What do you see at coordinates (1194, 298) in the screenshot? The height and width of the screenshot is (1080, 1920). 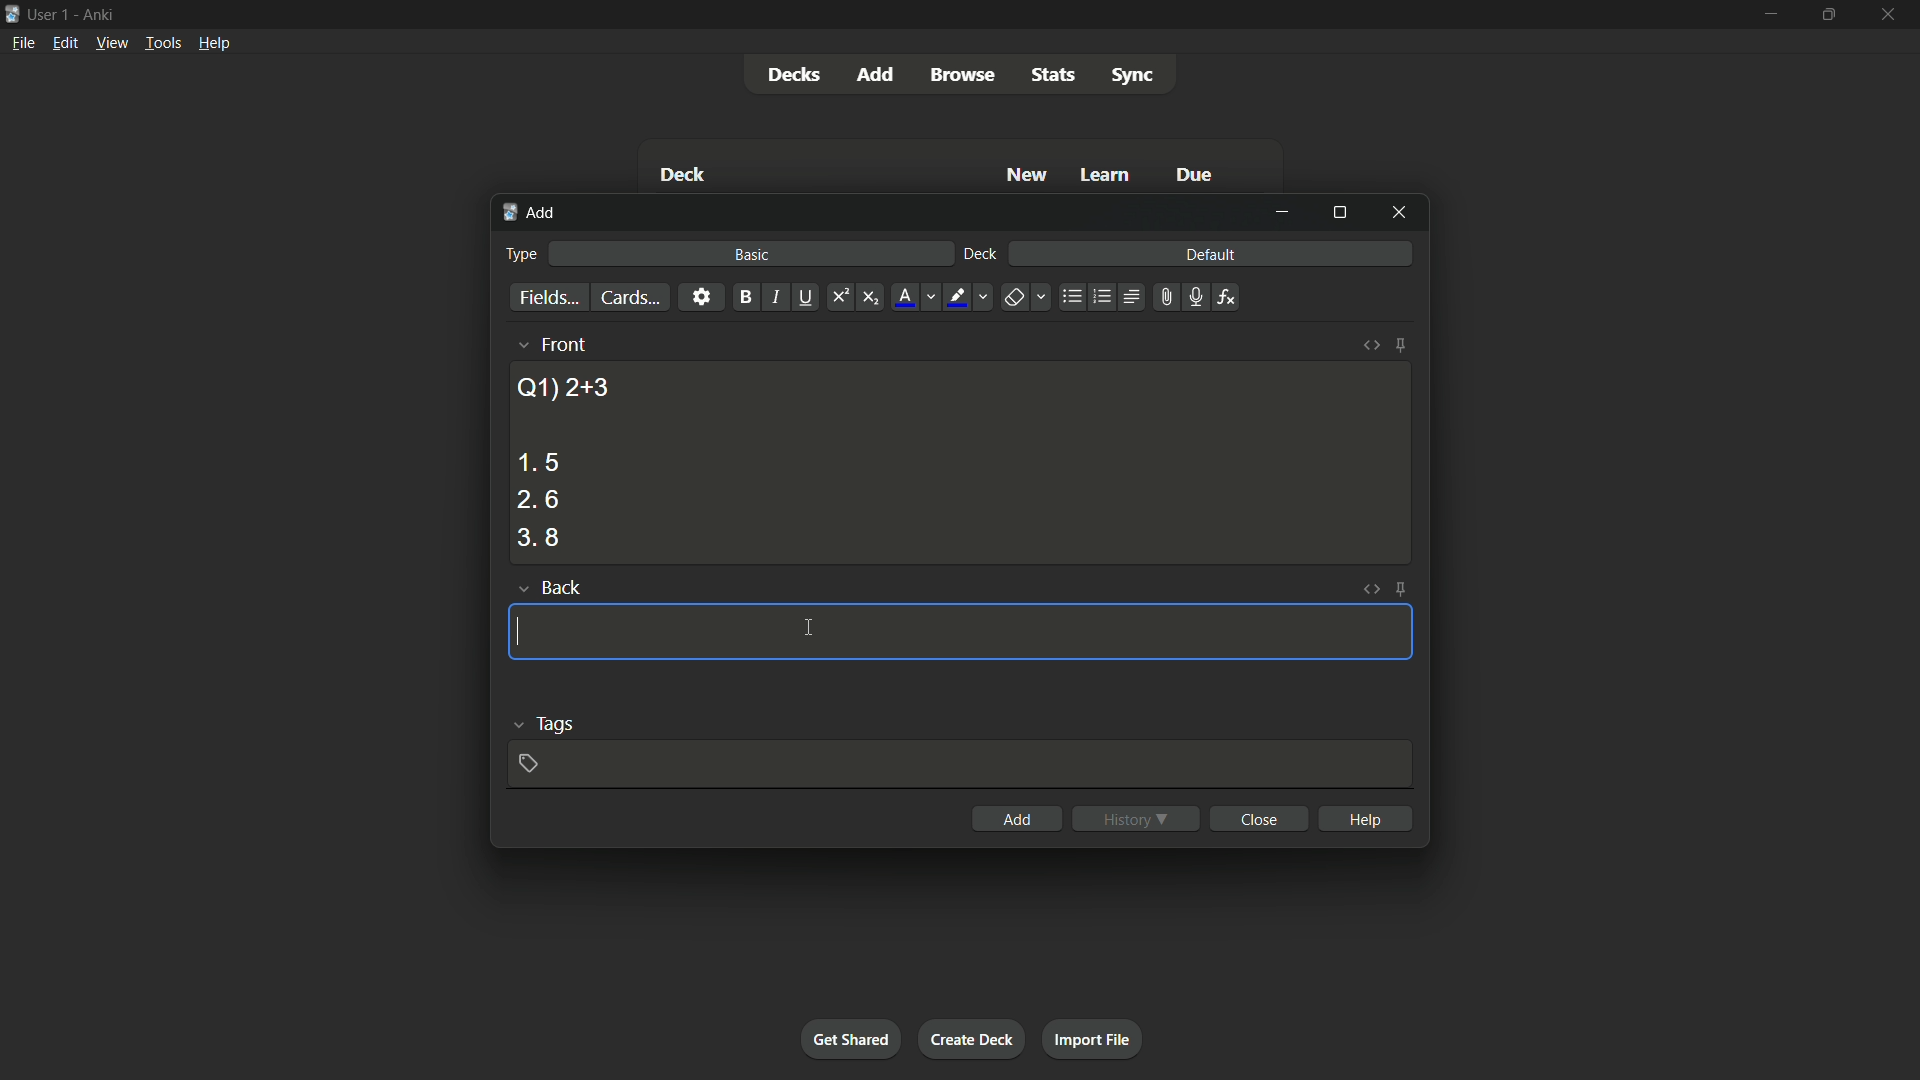 I see `record audio` at bounding box center [1194, 298].